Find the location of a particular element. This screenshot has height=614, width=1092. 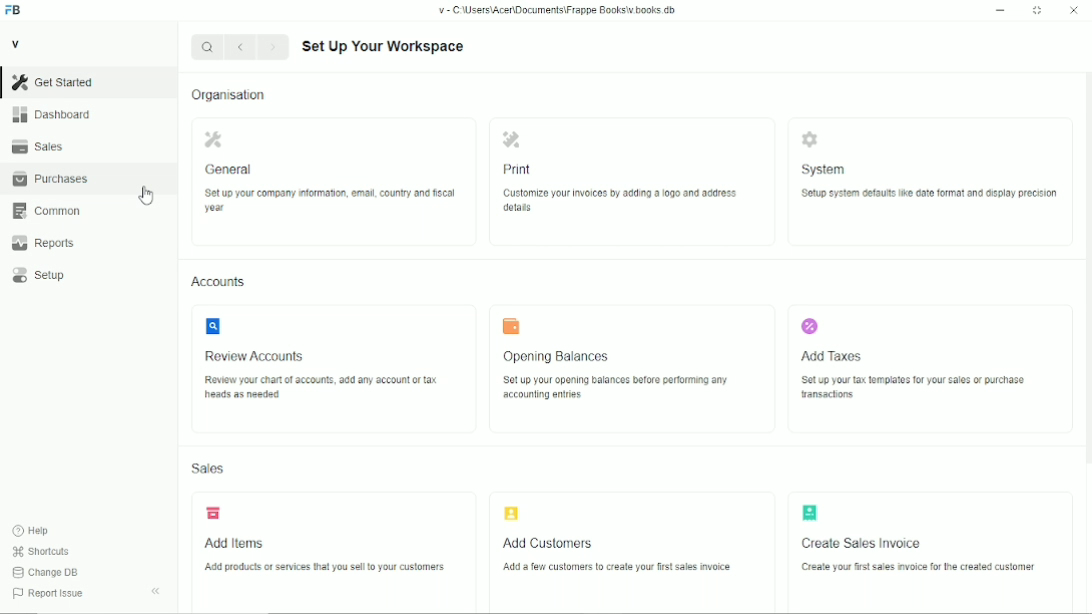

v- C Wsers\AcenDocuments\Frappe Books'v books db is located at coordinates (556, 10).